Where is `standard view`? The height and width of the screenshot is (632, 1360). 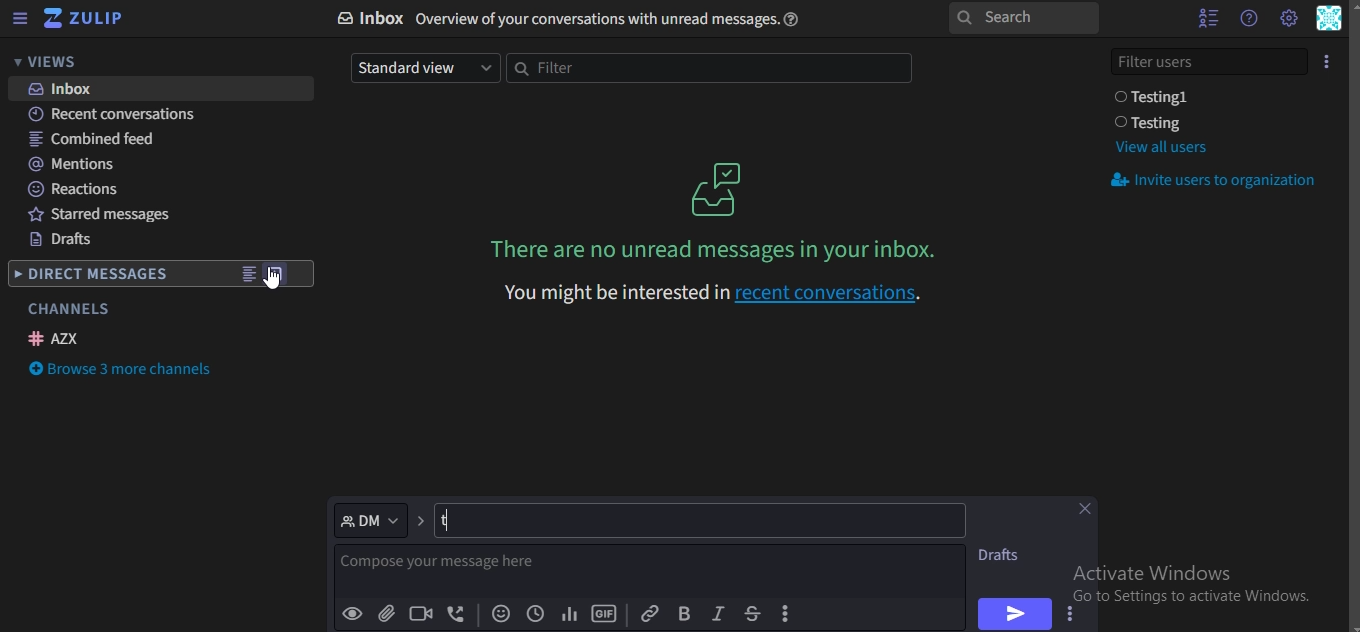
standard view is located at coordinates (422, 67).